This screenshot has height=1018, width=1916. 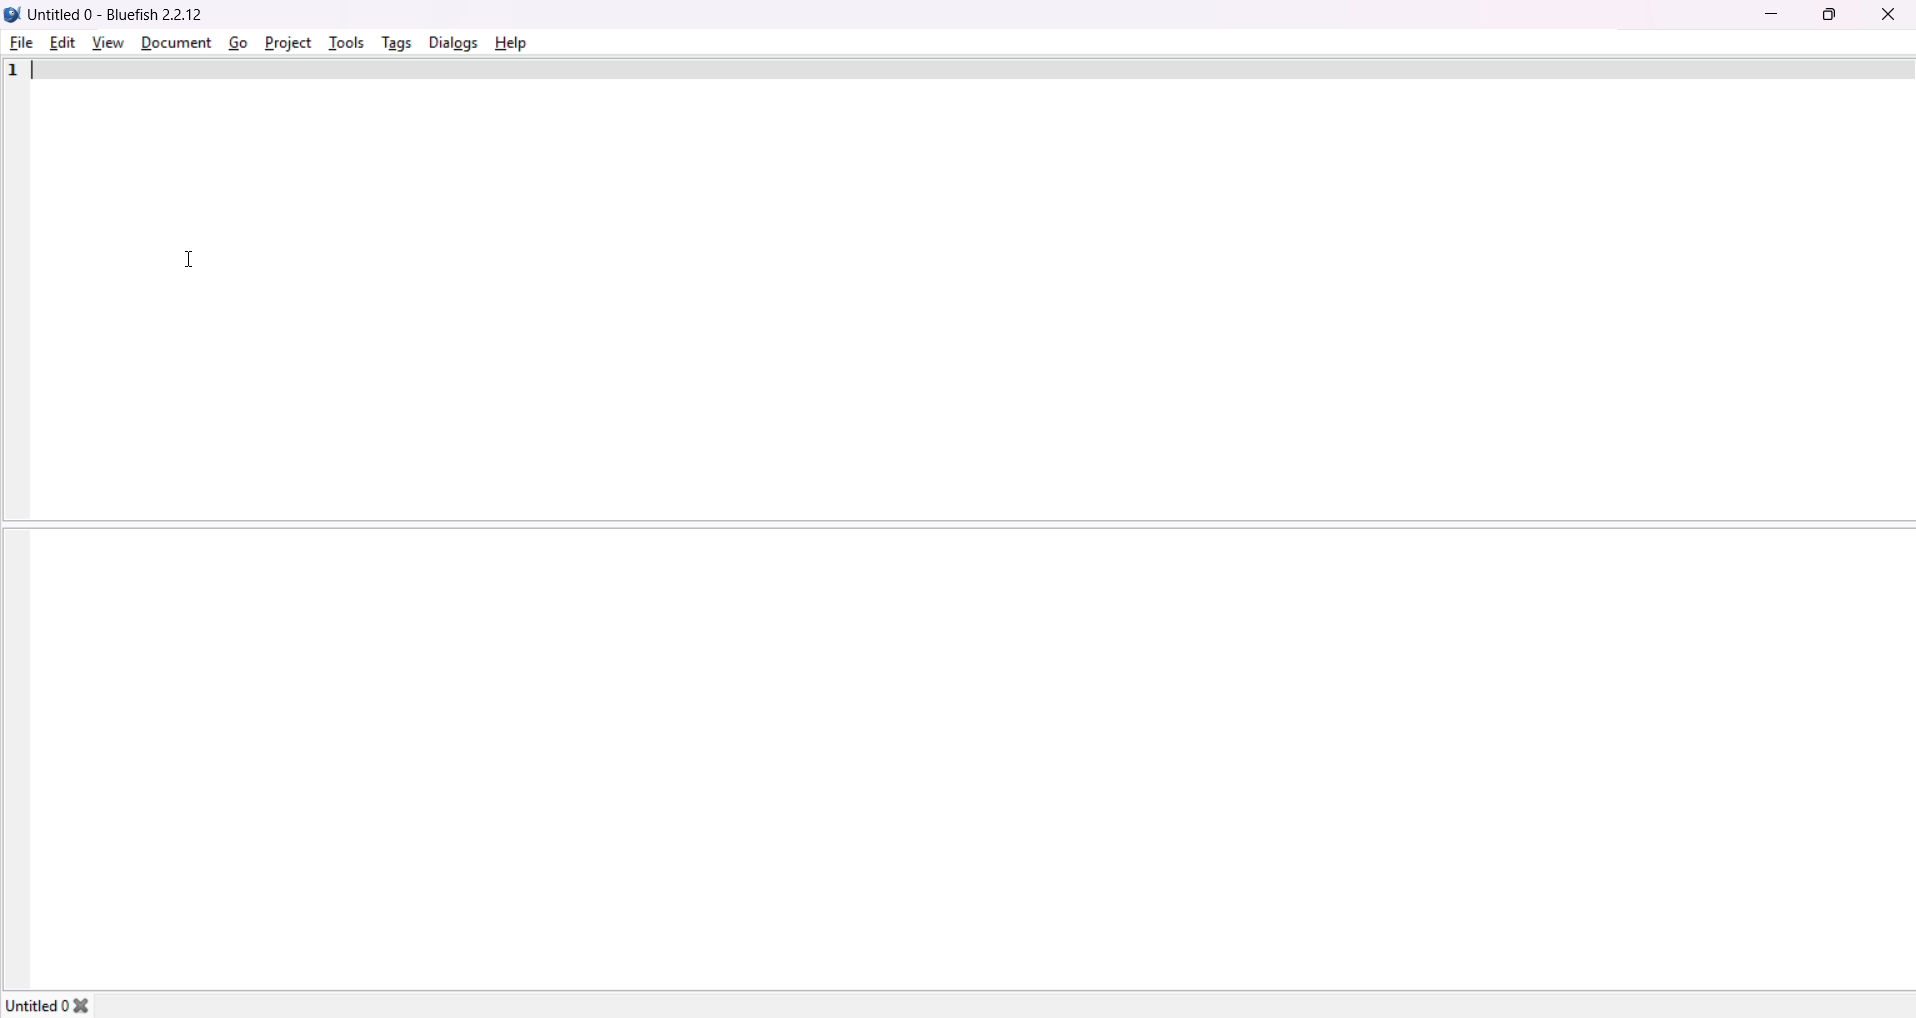 I want to click on help, so click(x=510, y=41).